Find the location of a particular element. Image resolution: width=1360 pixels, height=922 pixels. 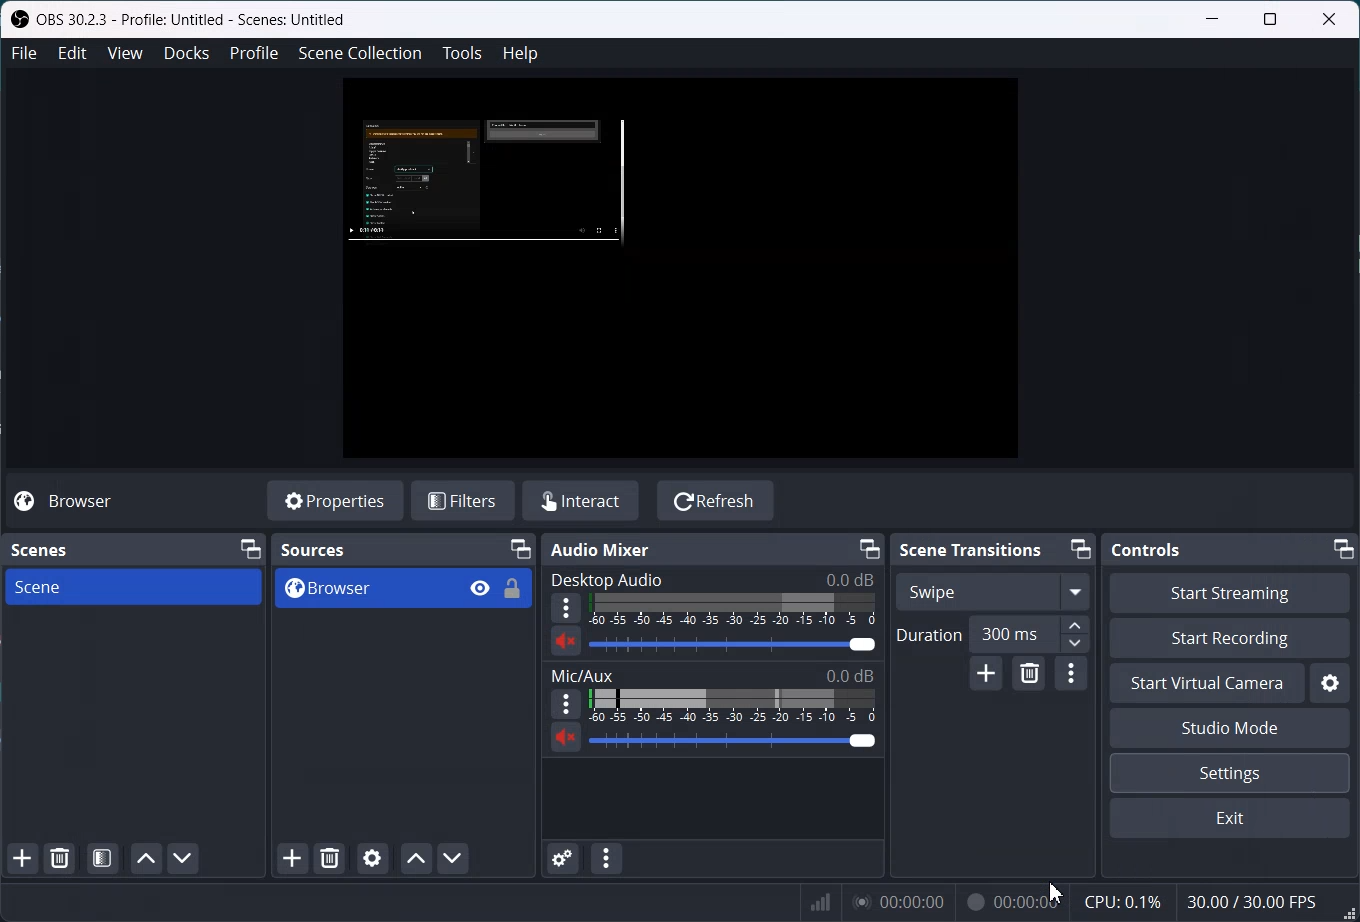

Settings is located at coordinates (1230, 771).